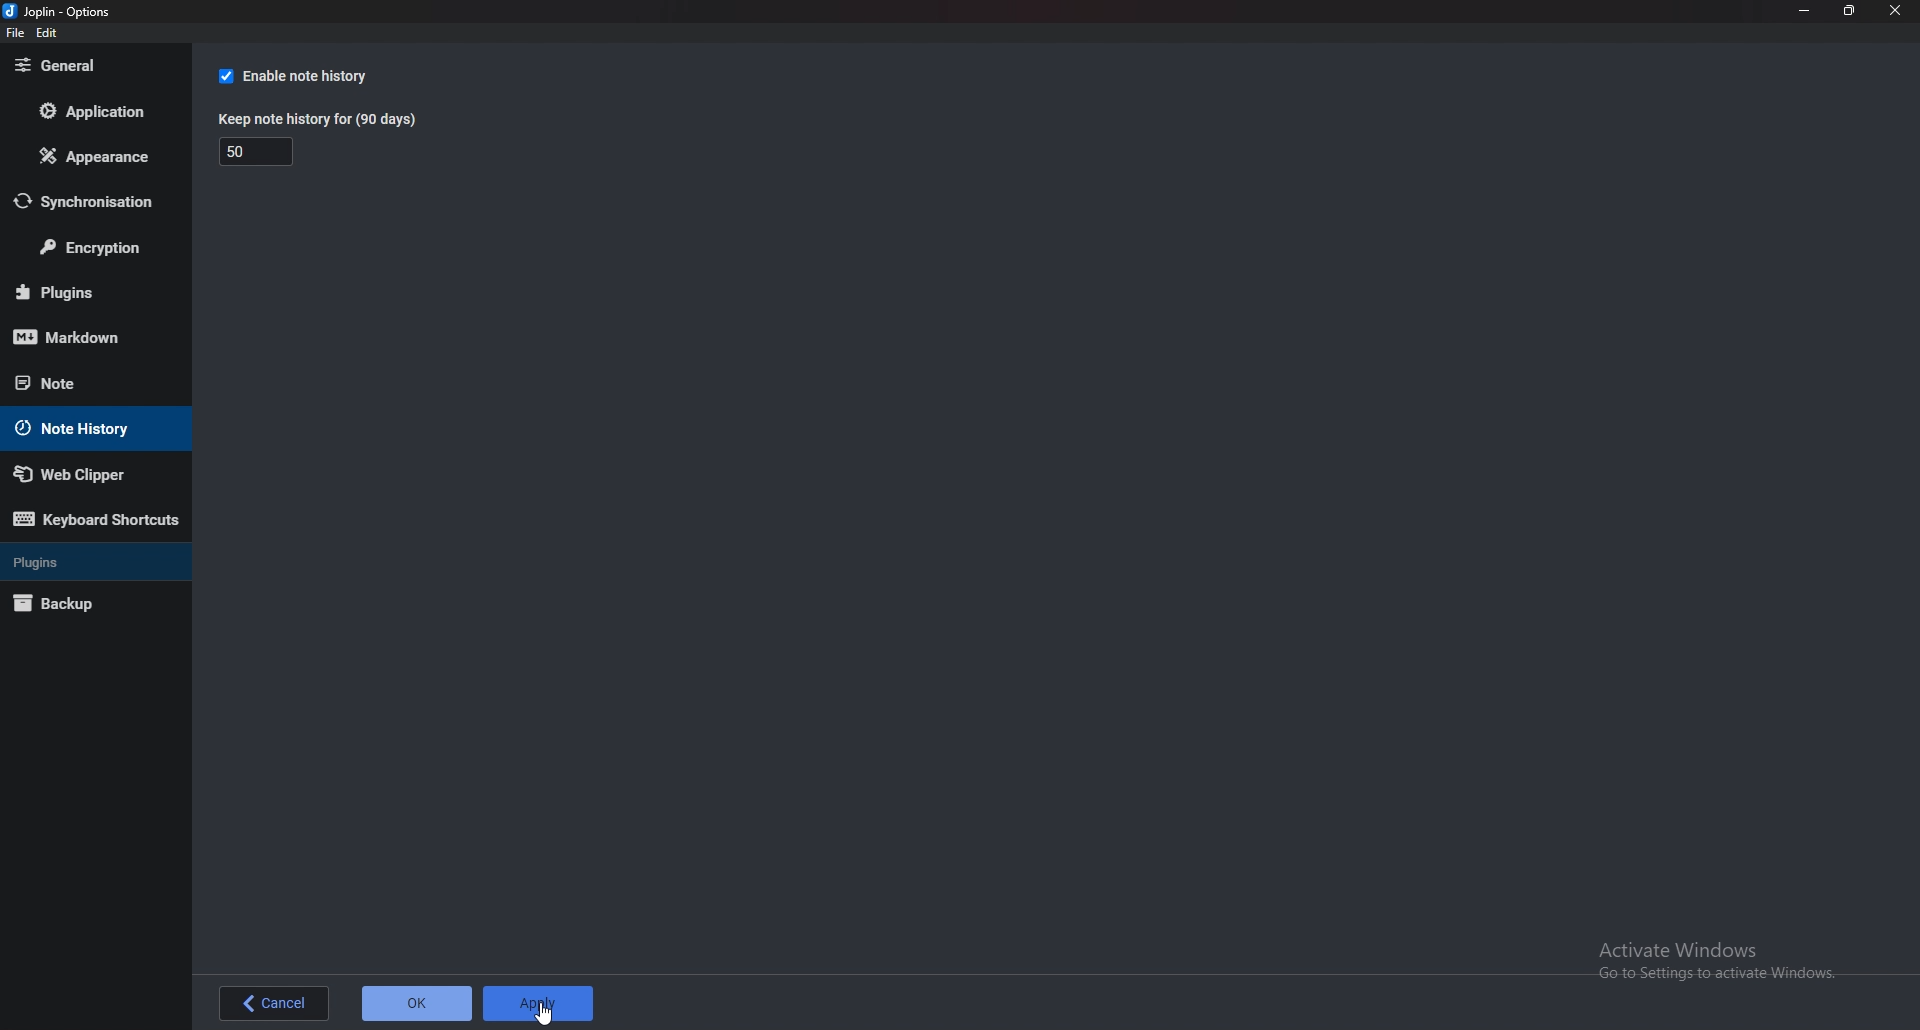 This screenshot has width=1920, height=1030. I want to click on Note history, so click(88, 429).